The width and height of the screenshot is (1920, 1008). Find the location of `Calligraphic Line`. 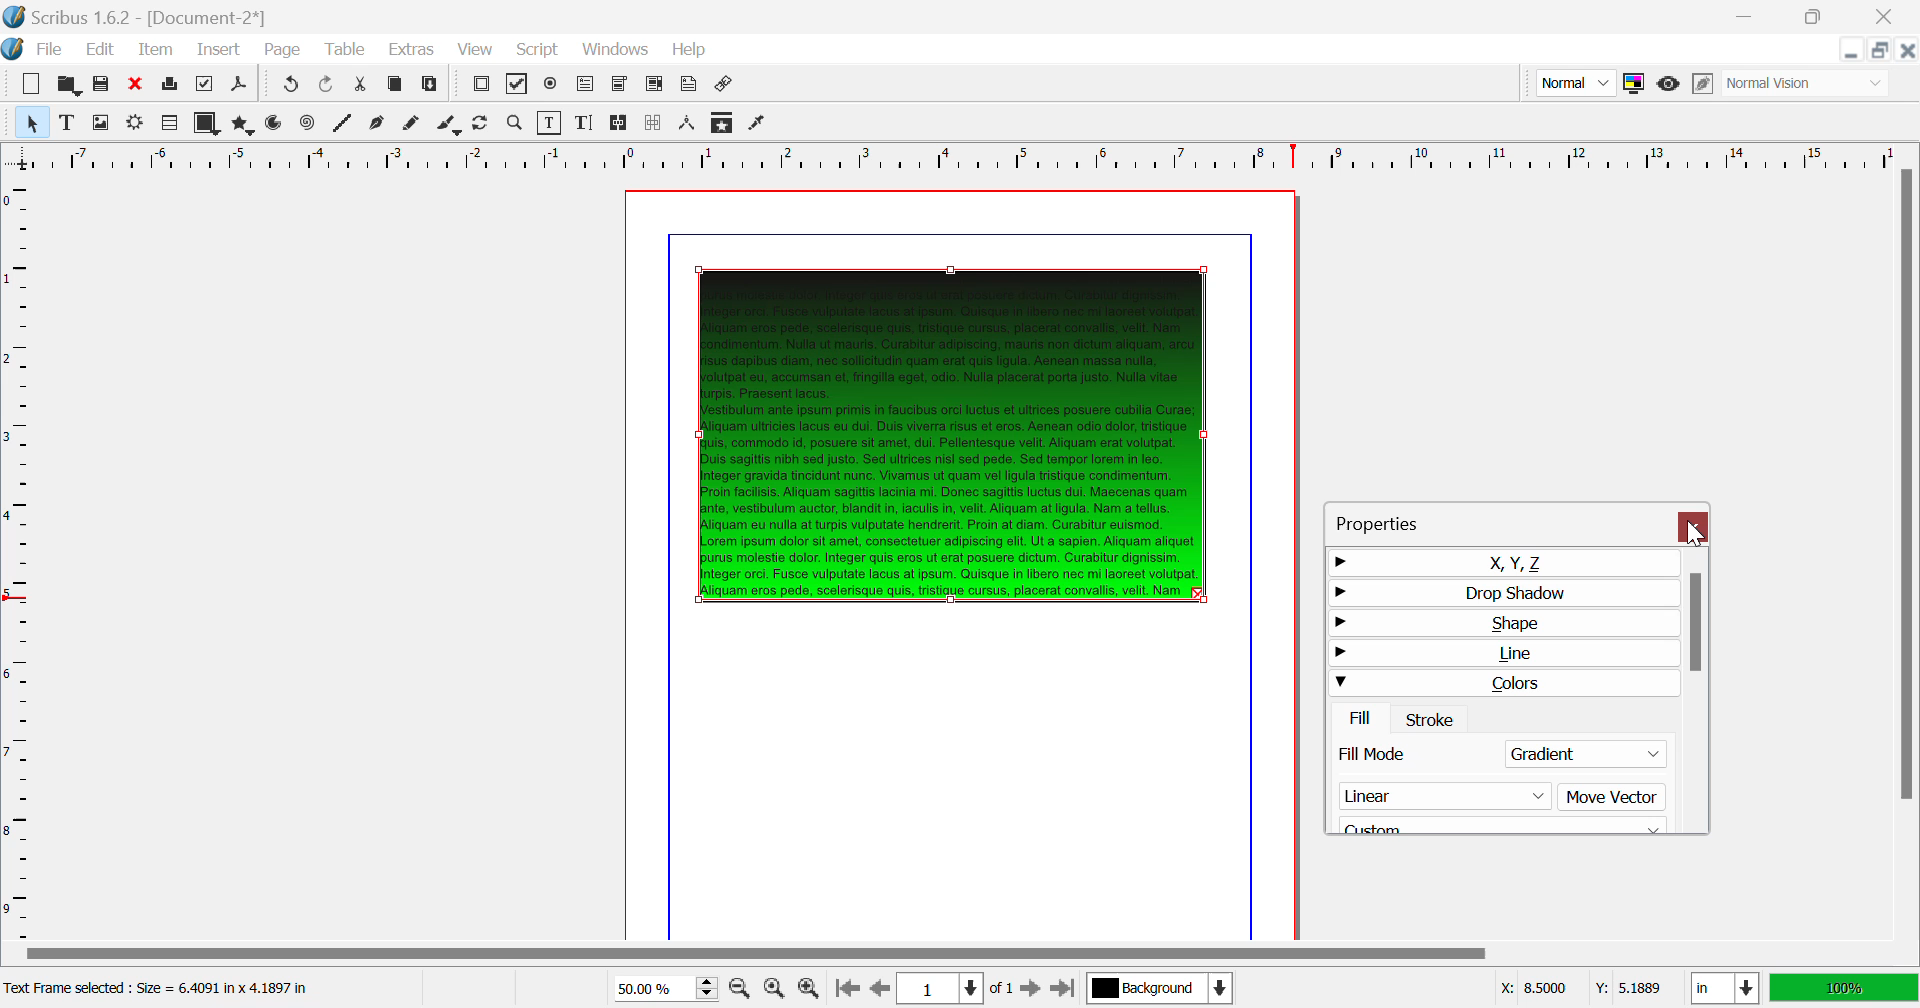

Calligraphic Line is located at coordinates (450, 126).